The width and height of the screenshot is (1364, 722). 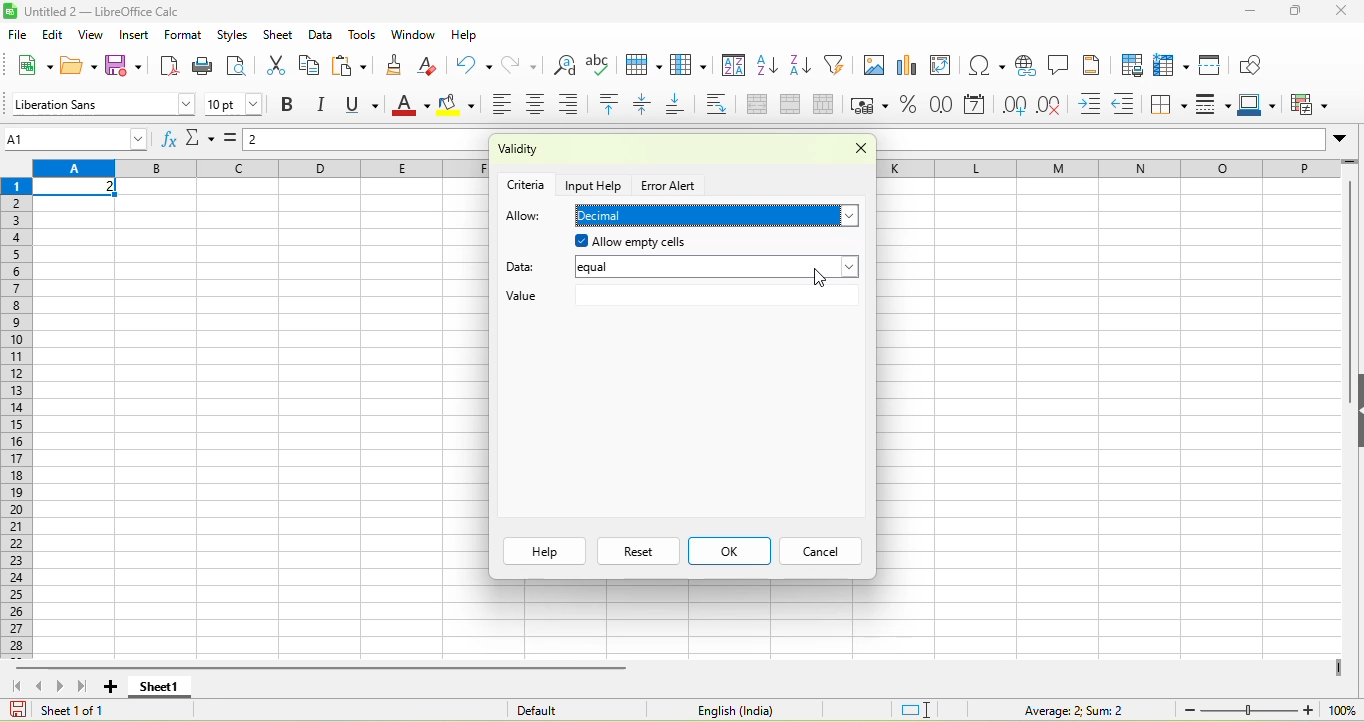 What do you see at coordinates (473, 64) in the screenshot?
I see `undo` at bounding box center [473, 64].